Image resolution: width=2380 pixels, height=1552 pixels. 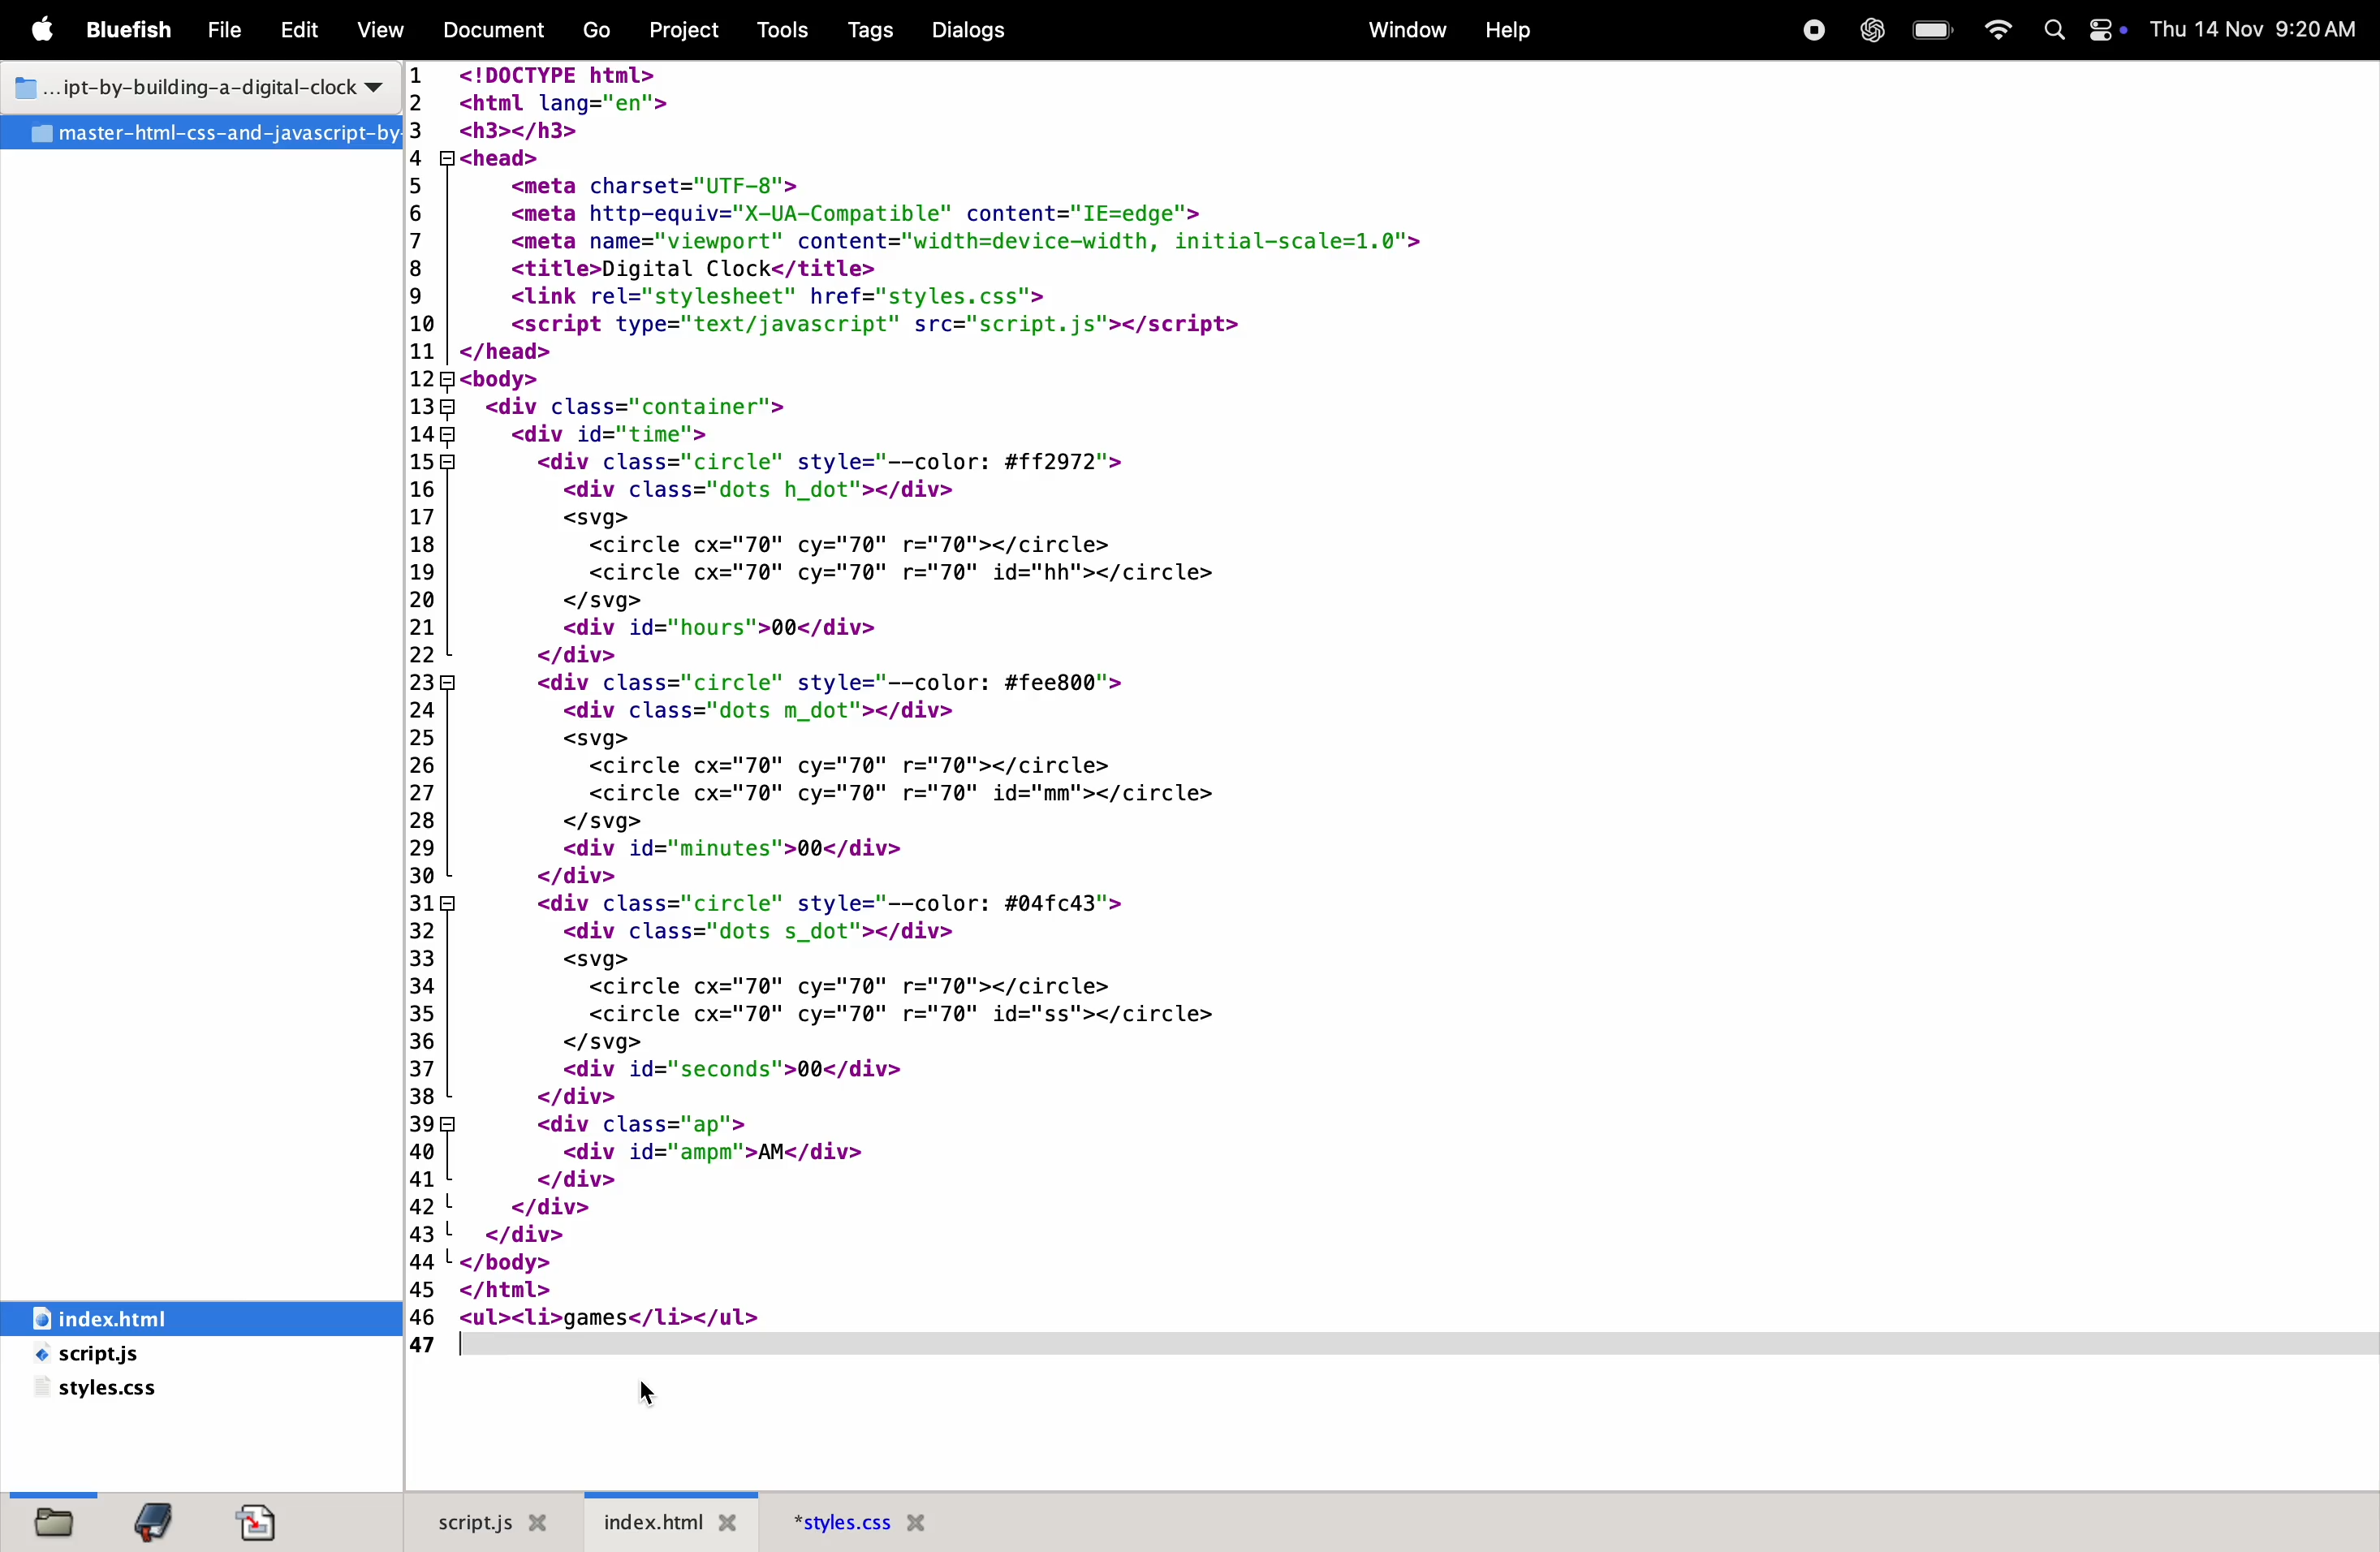 I want to click on Edit, so click(x=298, y=32).